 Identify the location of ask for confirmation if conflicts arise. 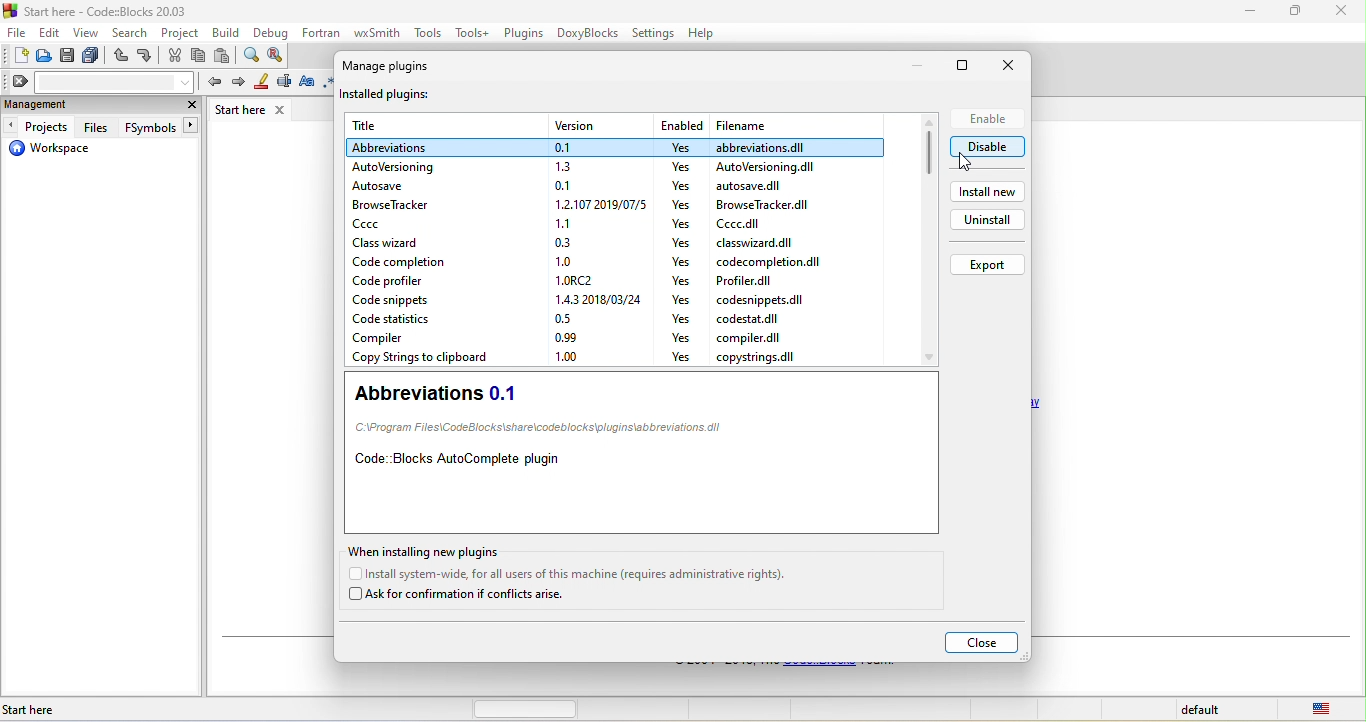
(461, 596).